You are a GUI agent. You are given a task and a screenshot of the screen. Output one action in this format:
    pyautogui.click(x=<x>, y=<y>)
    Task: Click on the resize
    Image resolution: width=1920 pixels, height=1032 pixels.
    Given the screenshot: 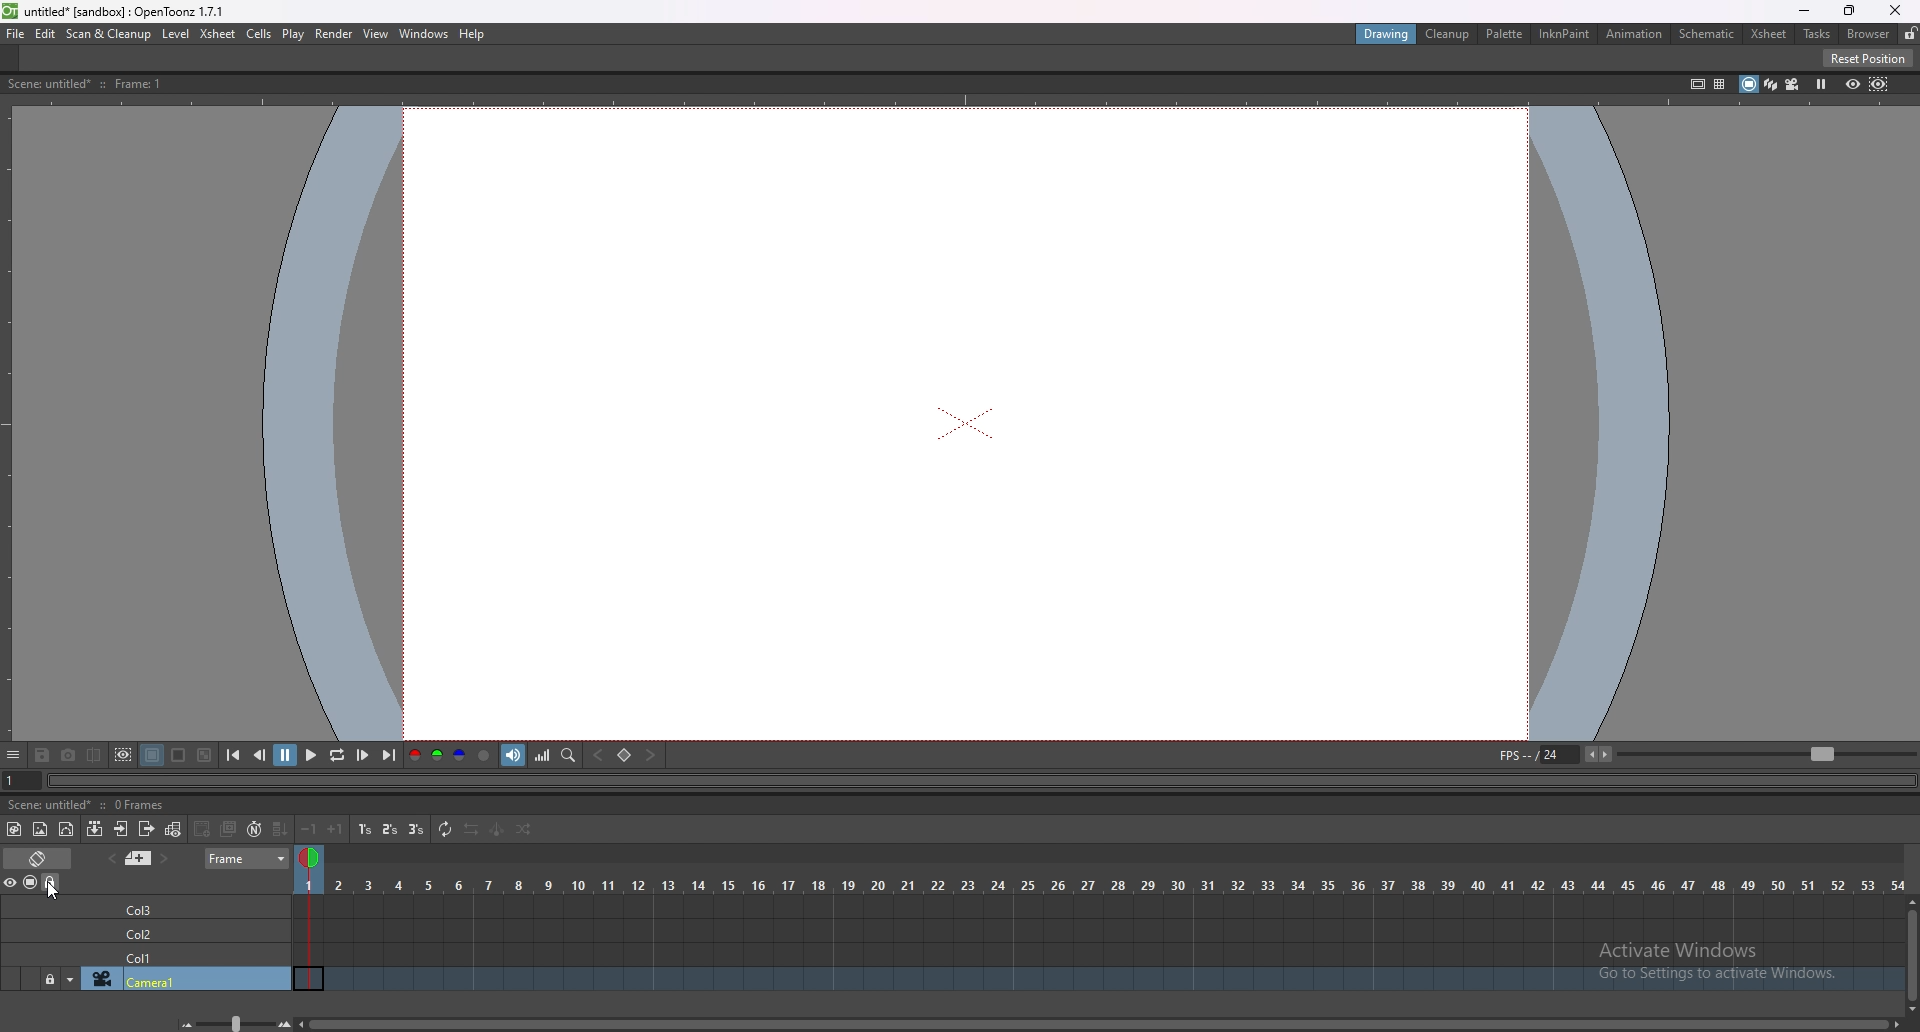 What is the action you would take?
    pyautogui.click(x=1848, y=11)
    